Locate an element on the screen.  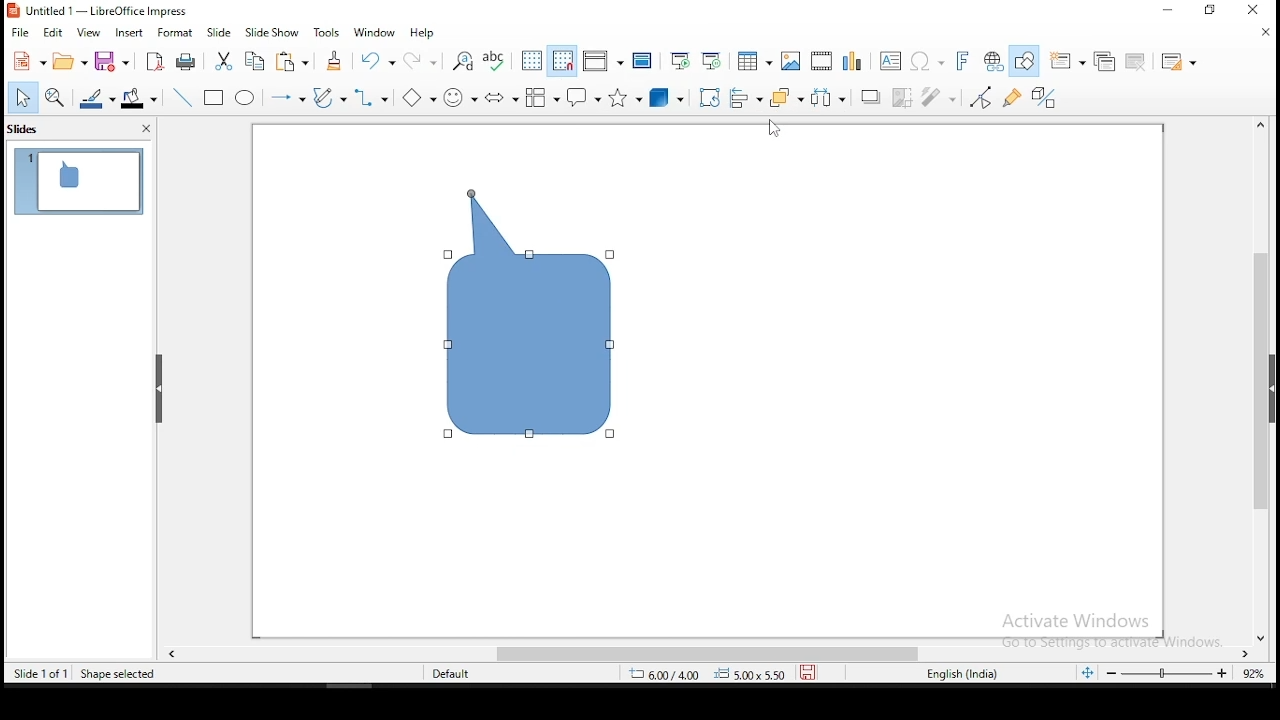
snap to grid is located at coordinates (561, 61).